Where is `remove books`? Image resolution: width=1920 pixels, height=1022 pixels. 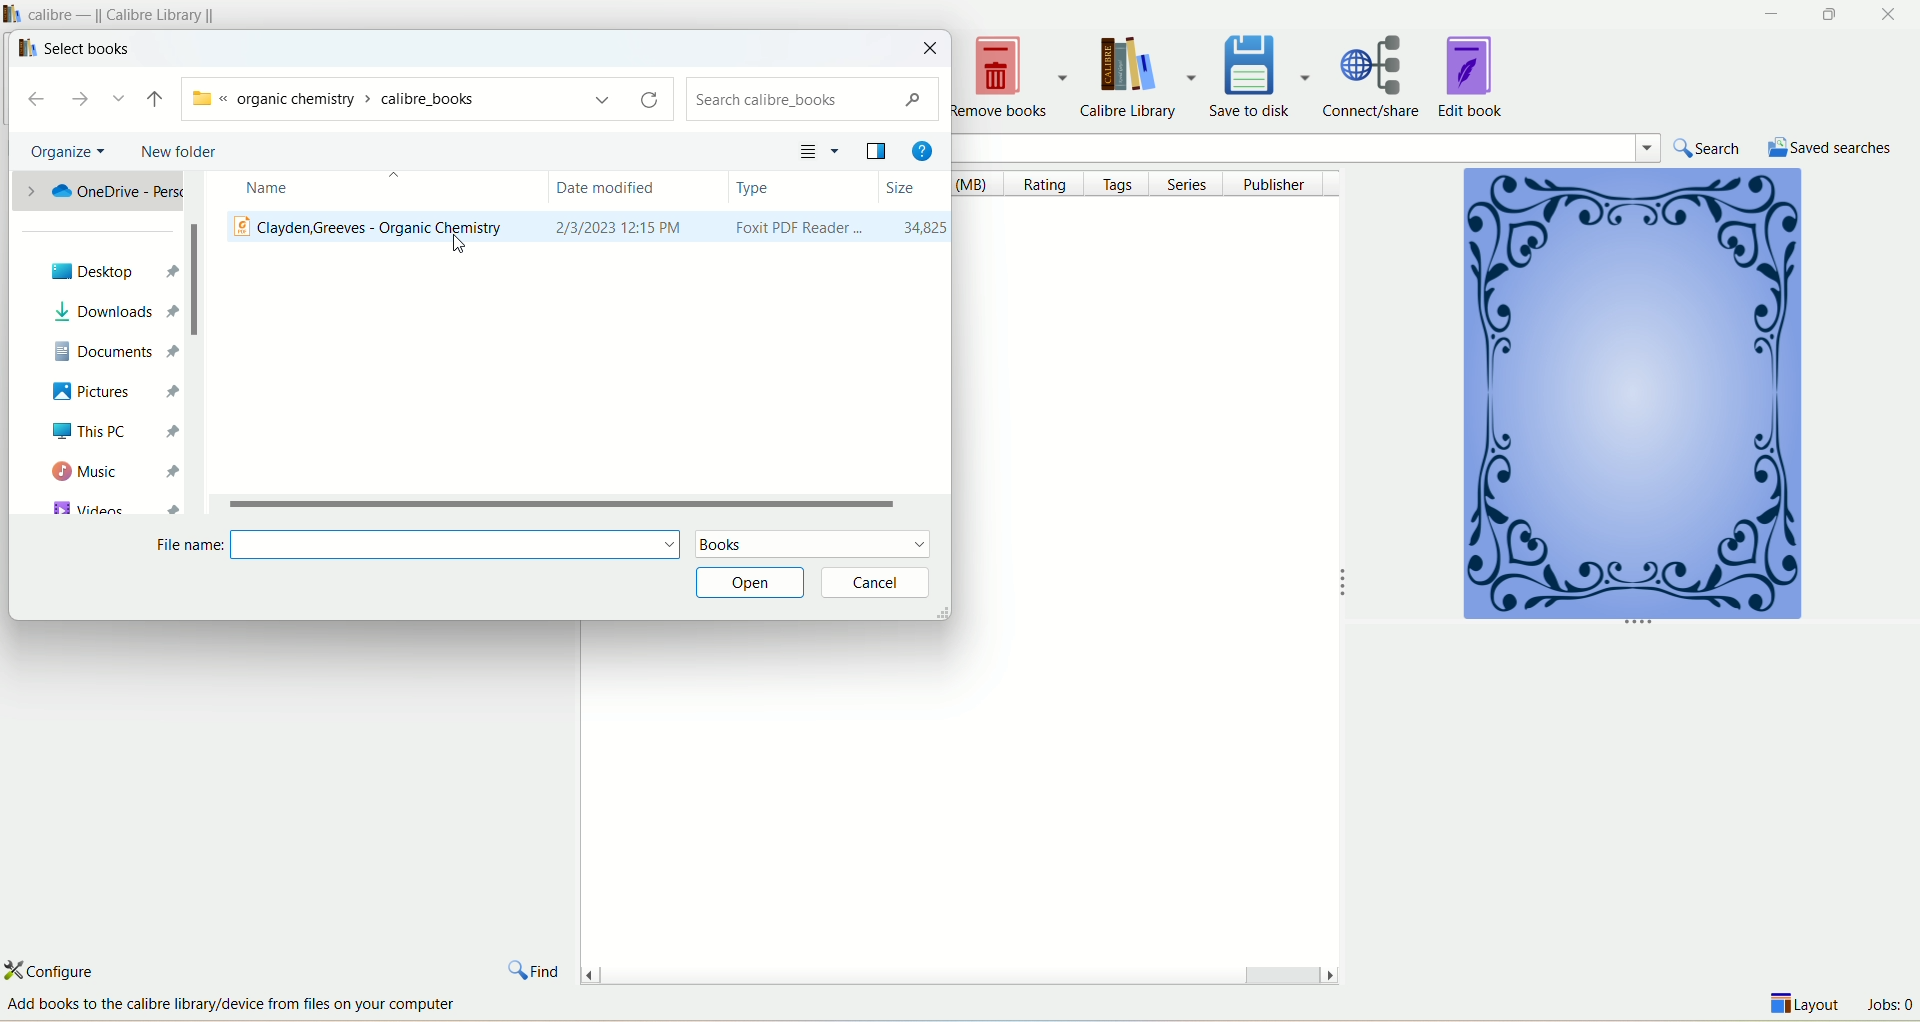
remove books is located at coordinates (1011, 77).